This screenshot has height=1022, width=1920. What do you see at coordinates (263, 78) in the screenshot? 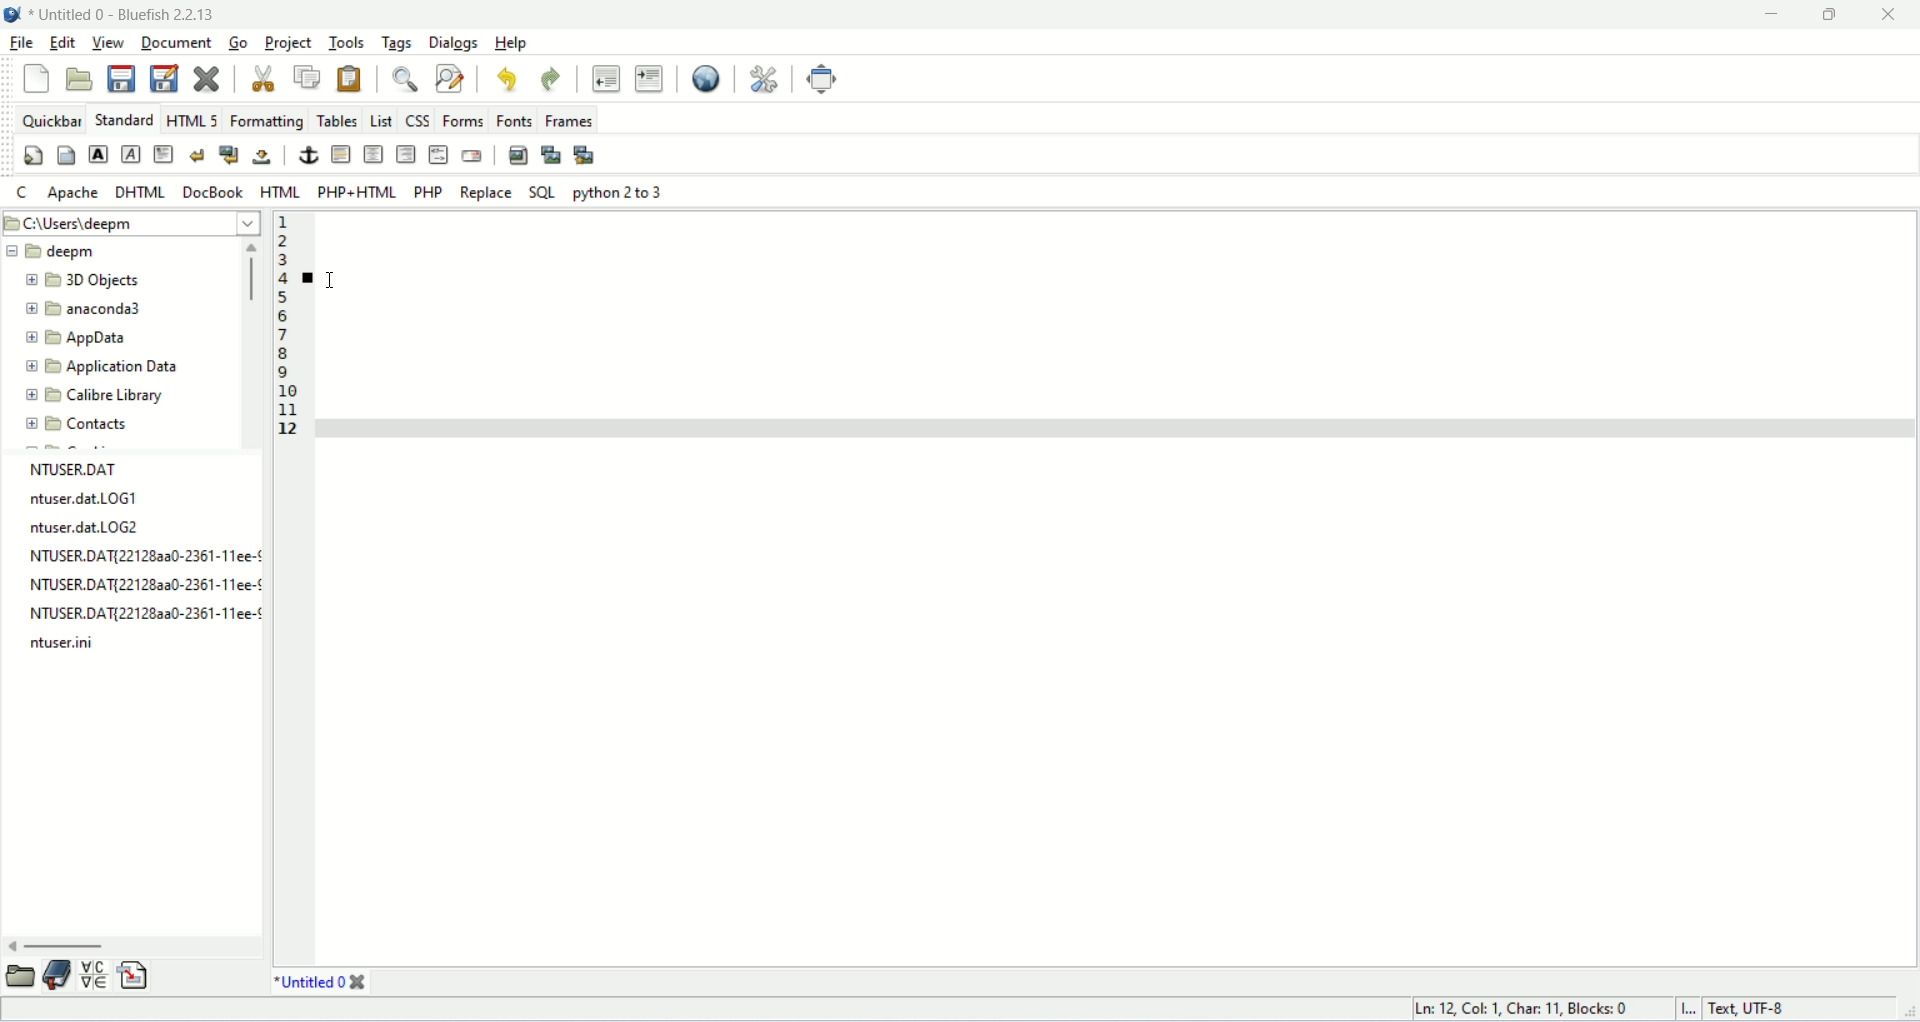
I see `cut` at bounding box center [263, 78].